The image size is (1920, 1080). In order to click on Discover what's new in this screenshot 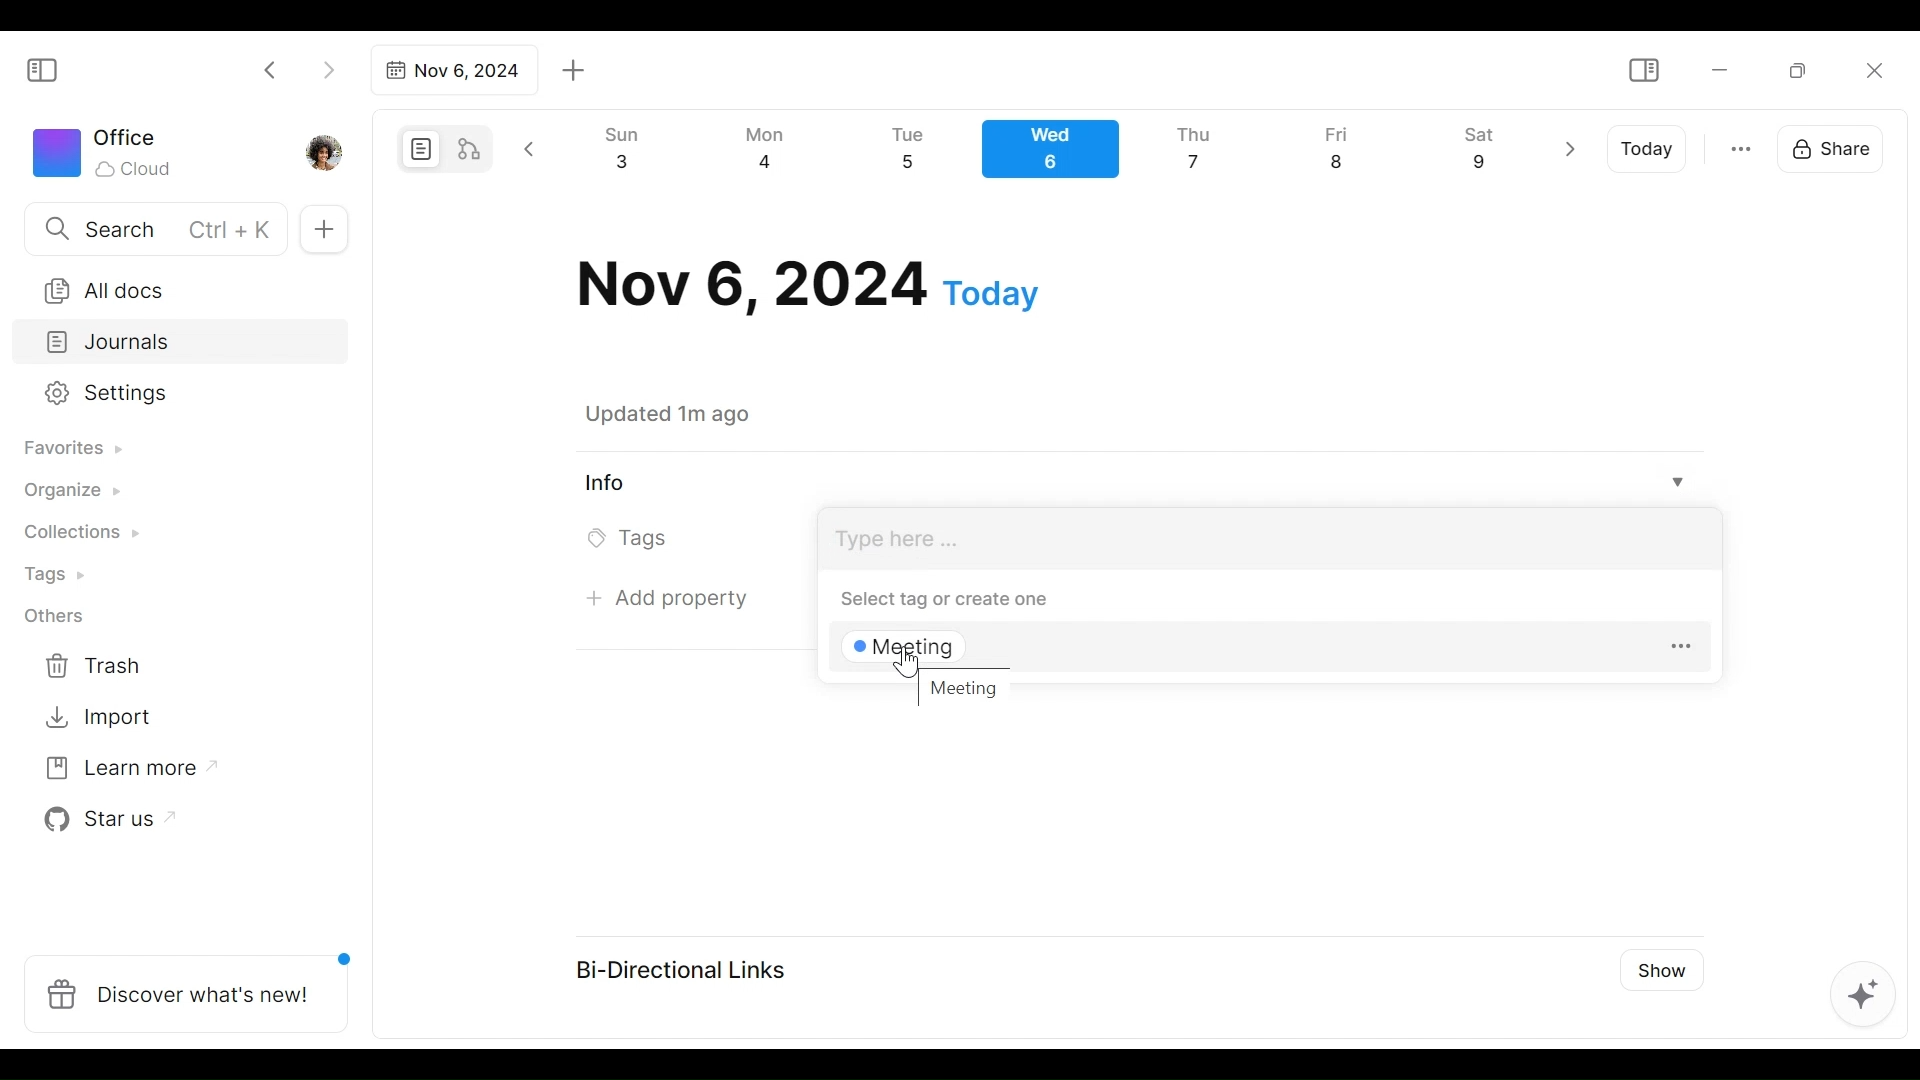, I will do `click(194, 983)`.